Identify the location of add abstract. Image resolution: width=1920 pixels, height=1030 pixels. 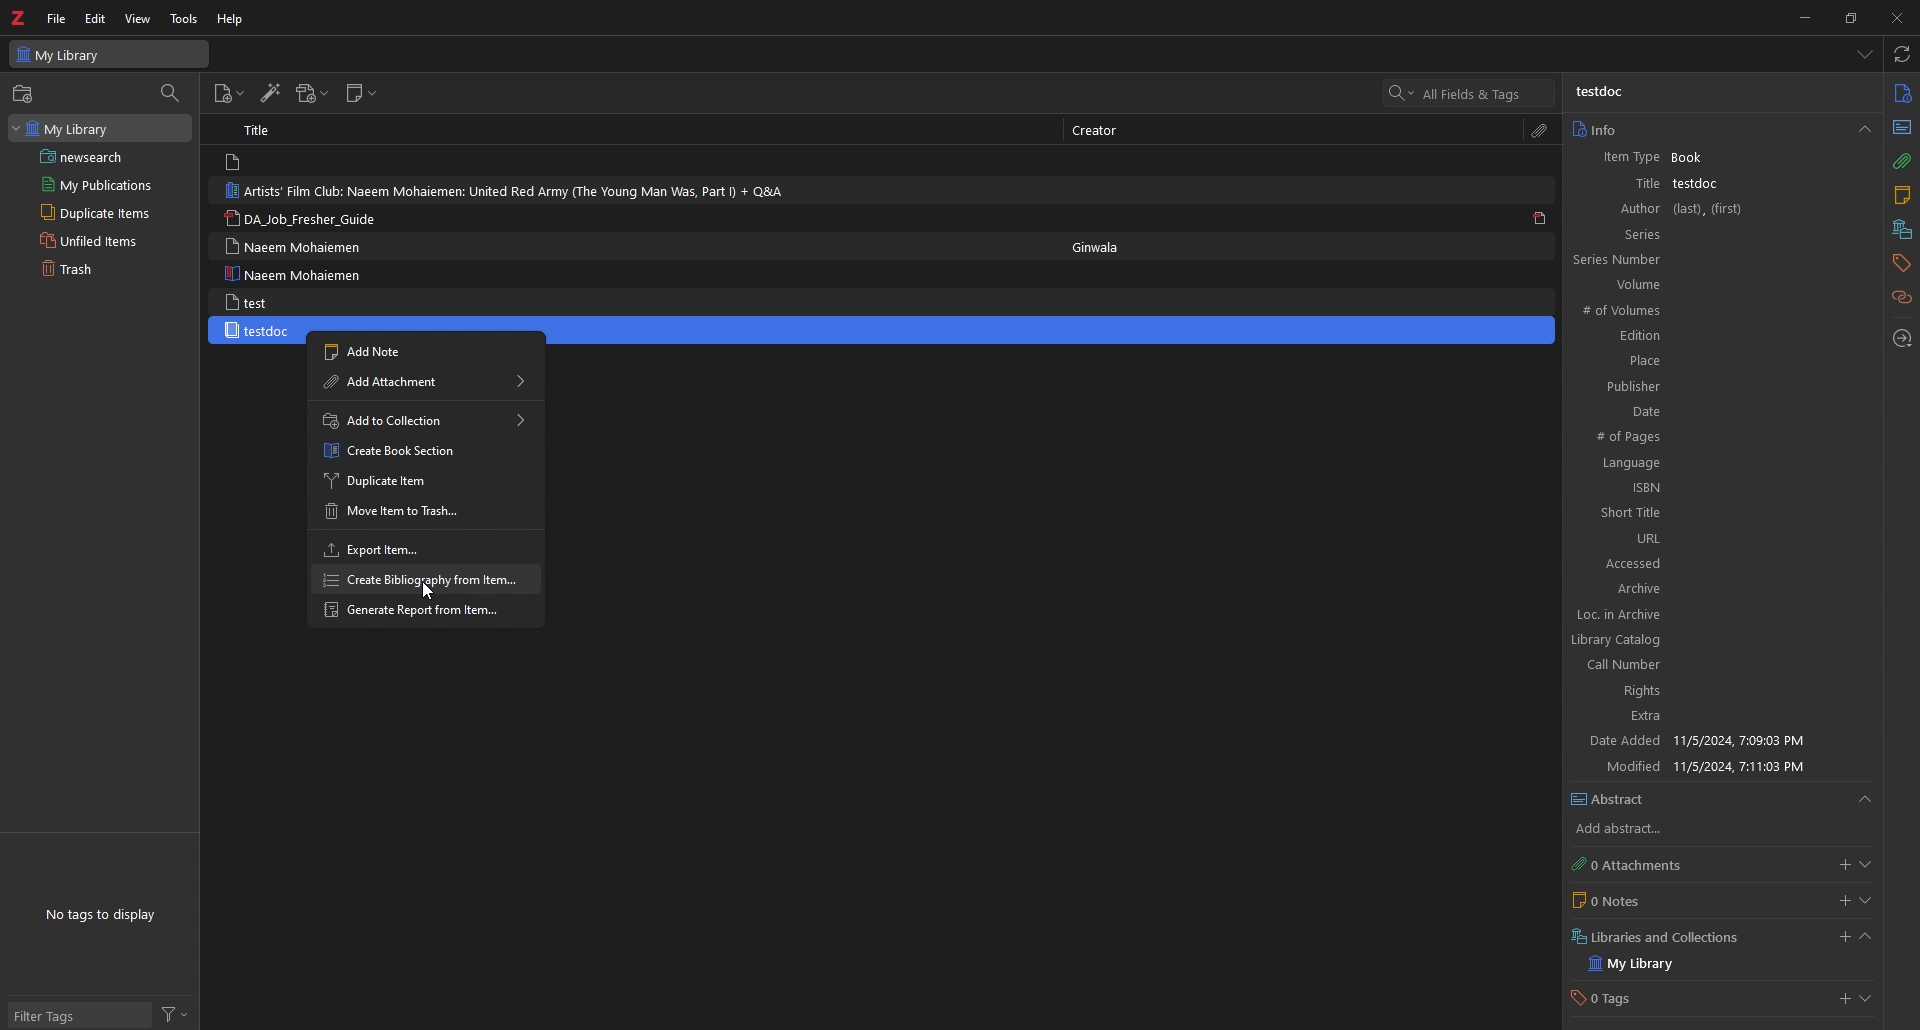
(1636, 830).